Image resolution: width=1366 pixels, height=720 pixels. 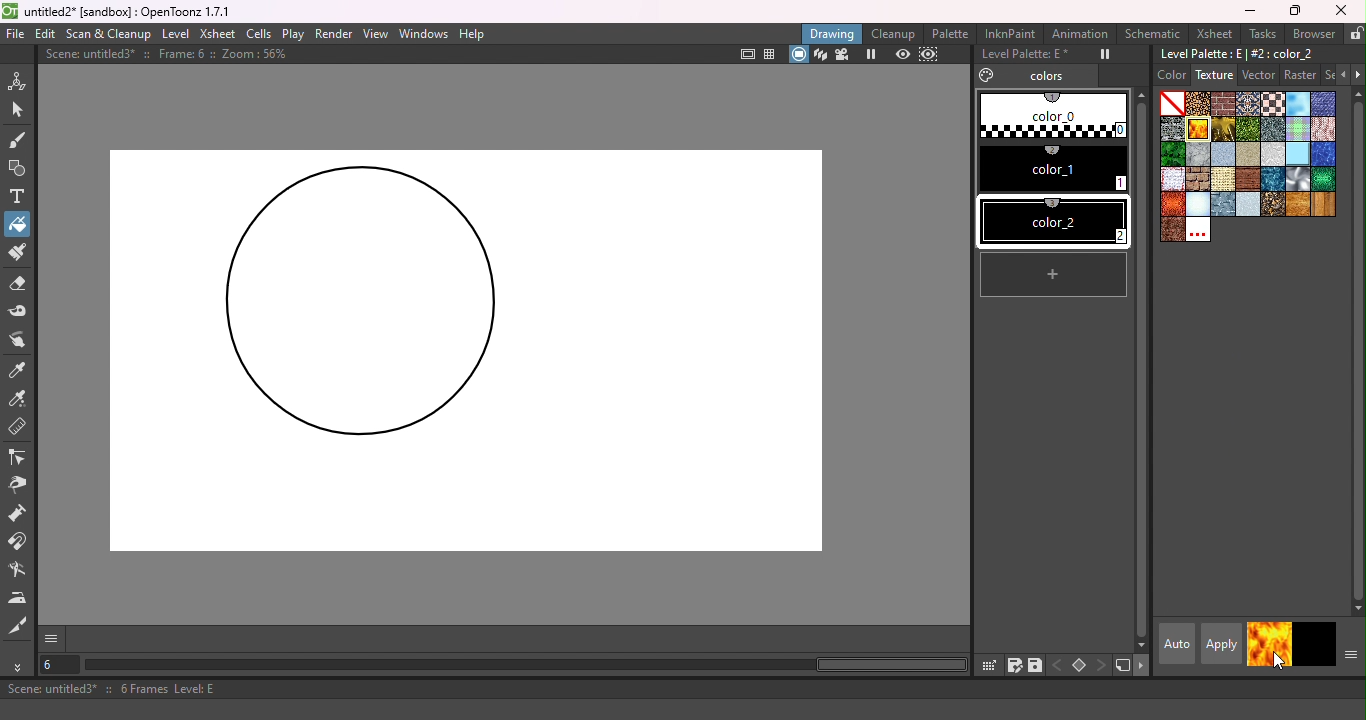 I want to click on leaves.bmp, so click(x=1172, y=154).